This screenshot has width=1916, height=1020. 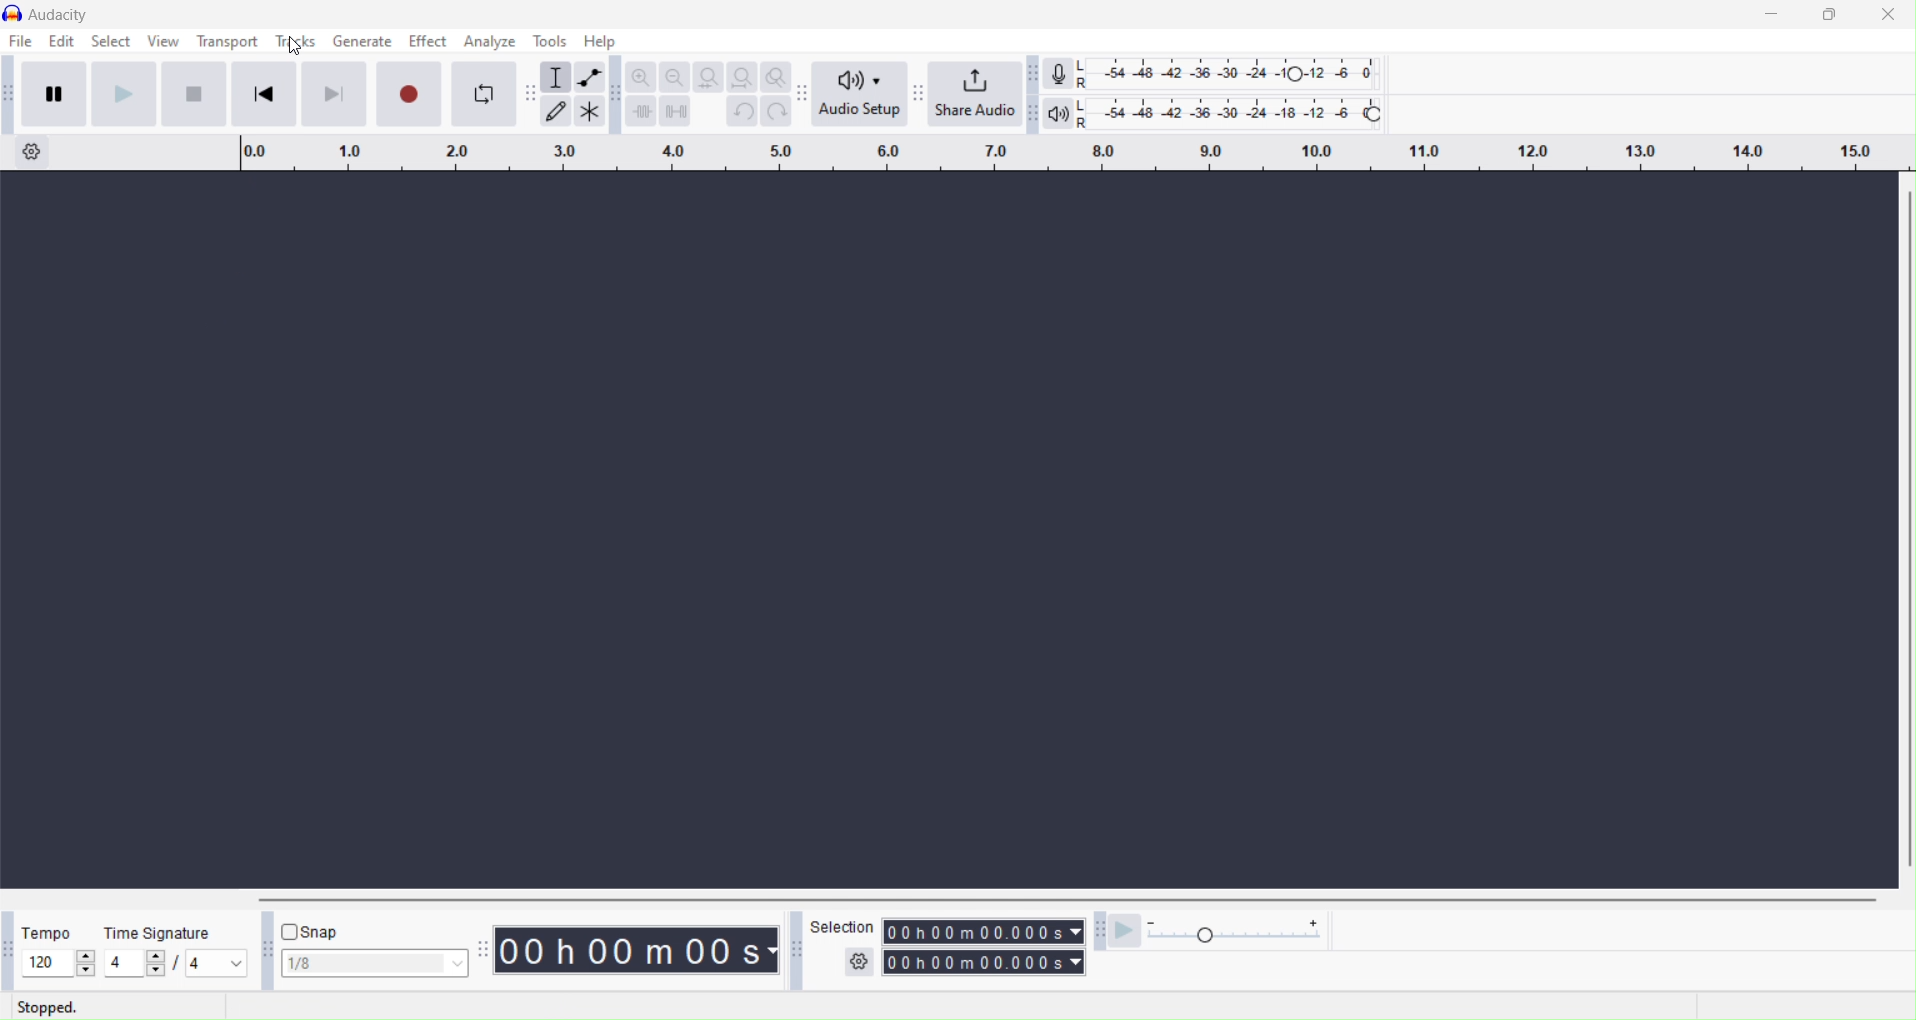 I want to click on Help, so click(x=600, y=41).